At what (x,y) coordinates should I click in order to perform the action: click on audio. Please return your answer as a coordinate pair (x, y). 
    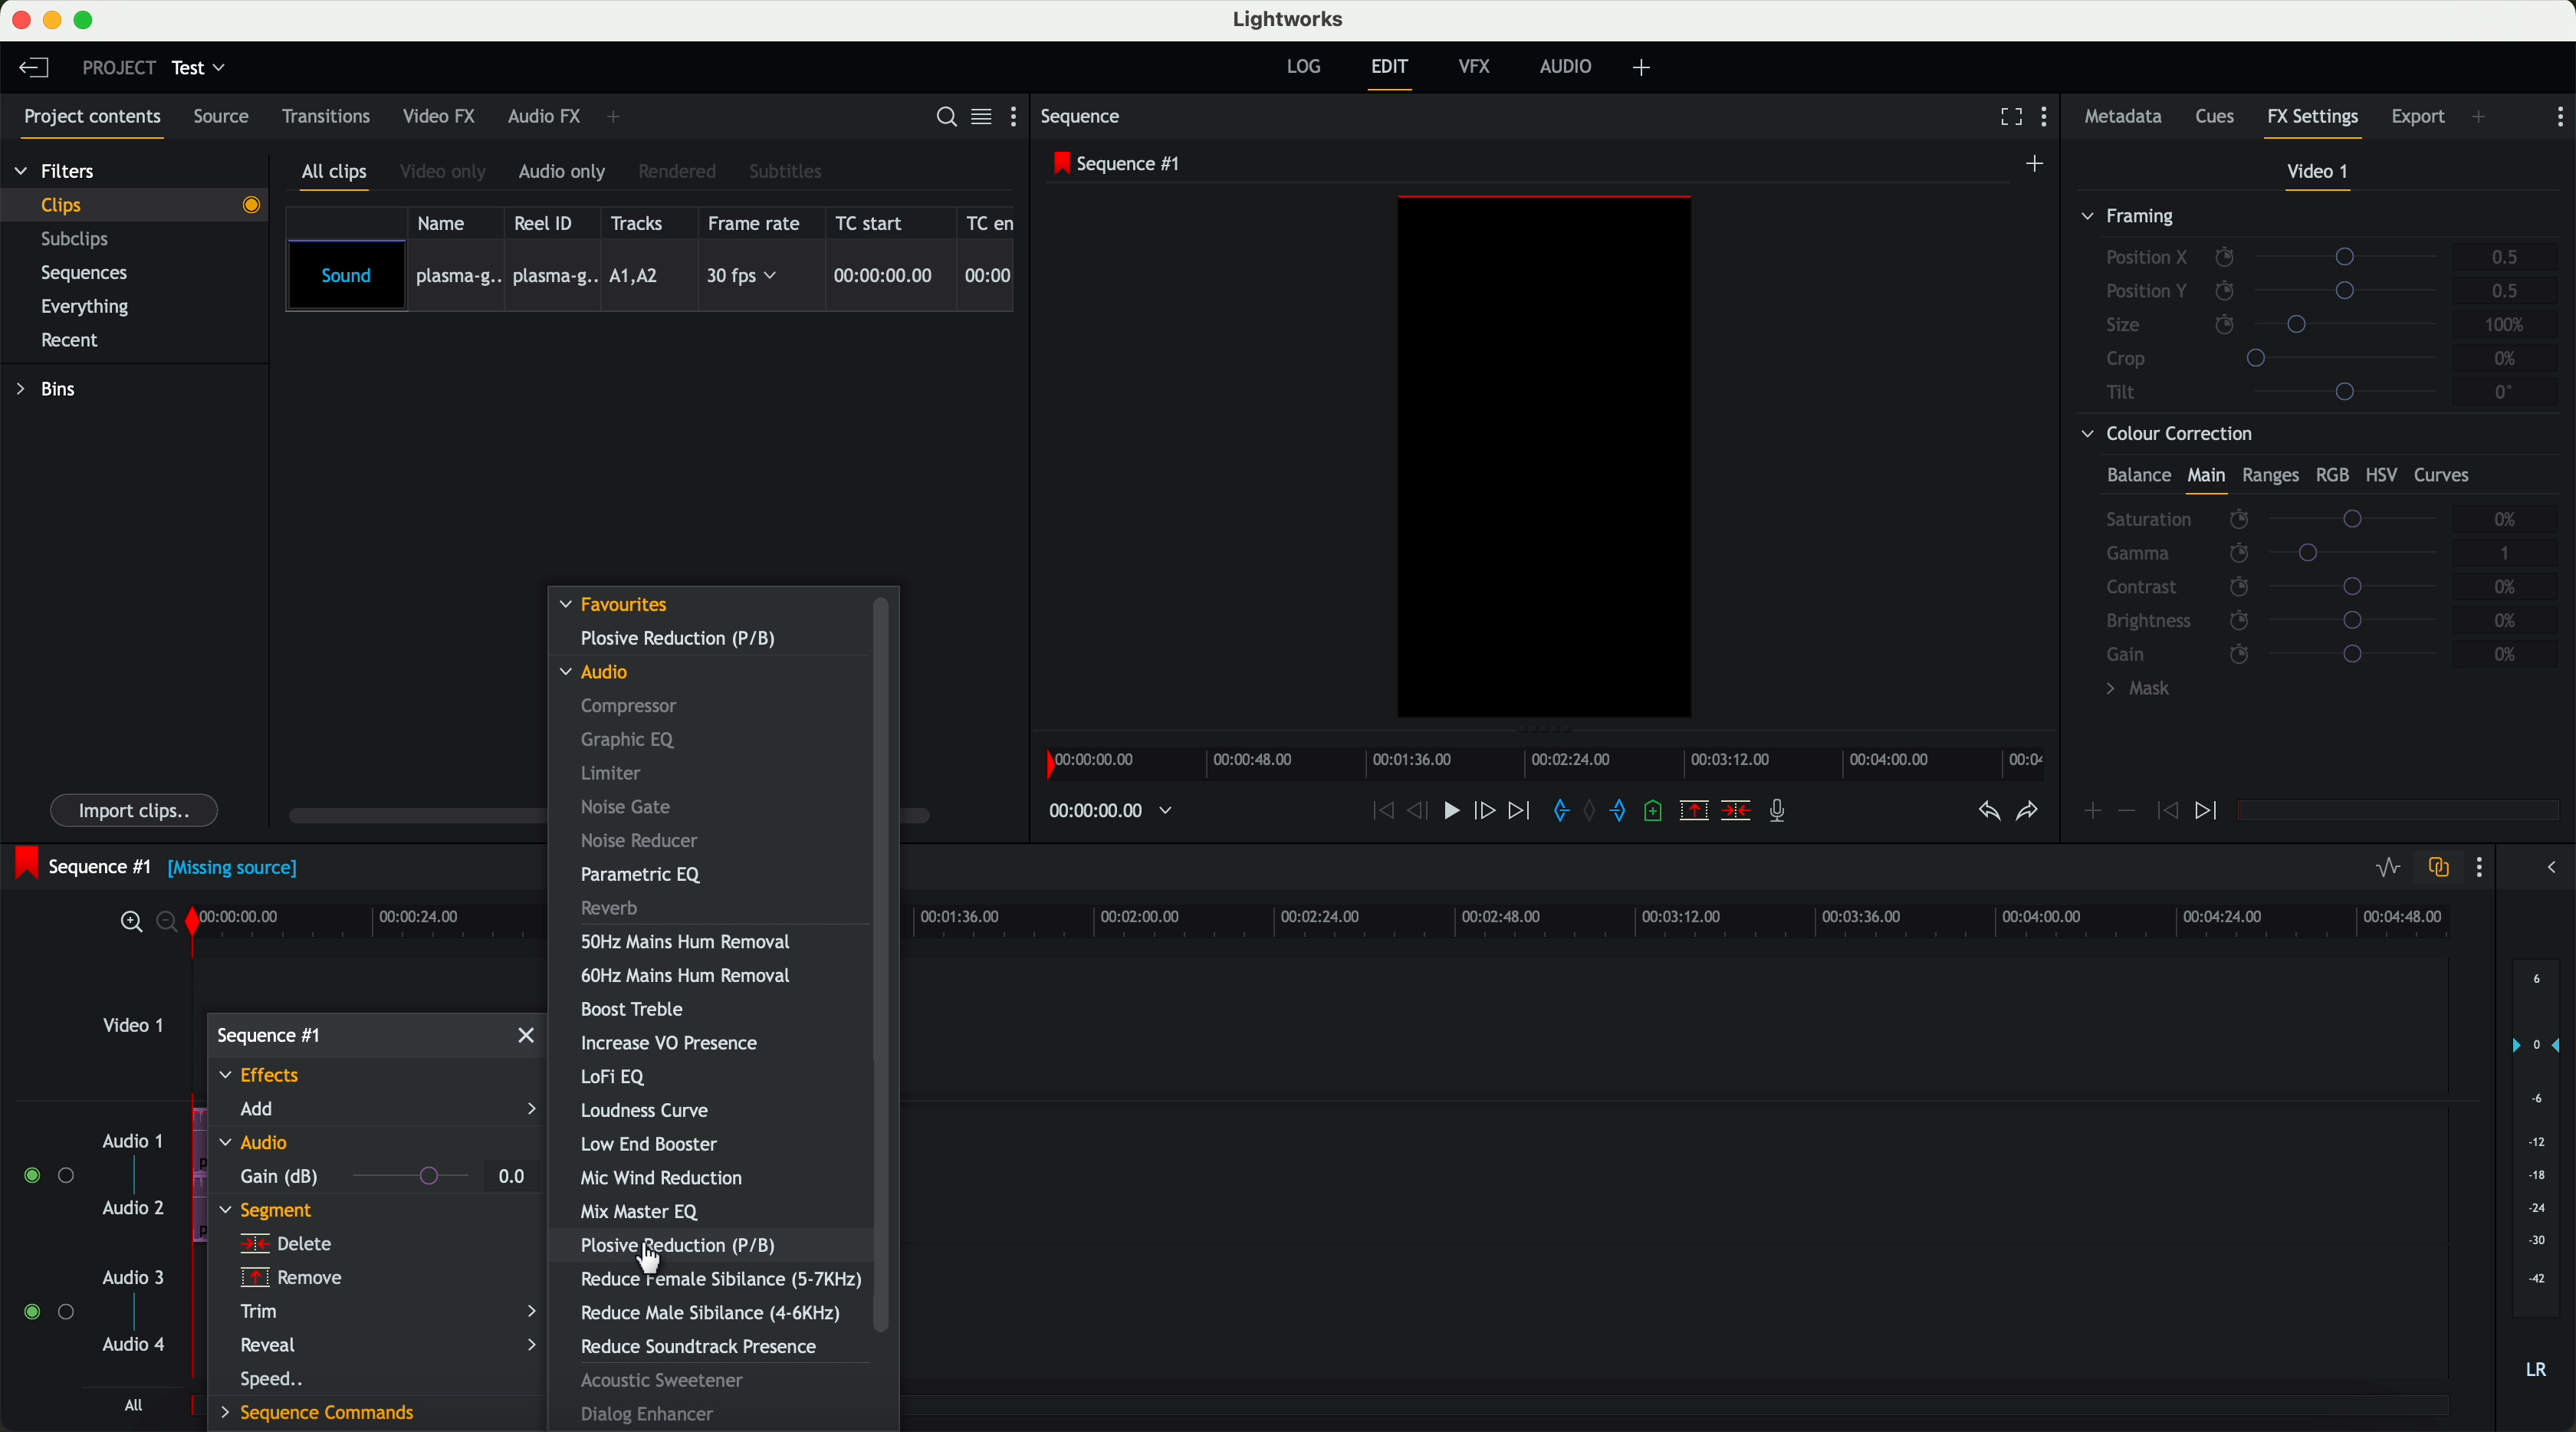
    Looking at the image, I should click on (604, 673).